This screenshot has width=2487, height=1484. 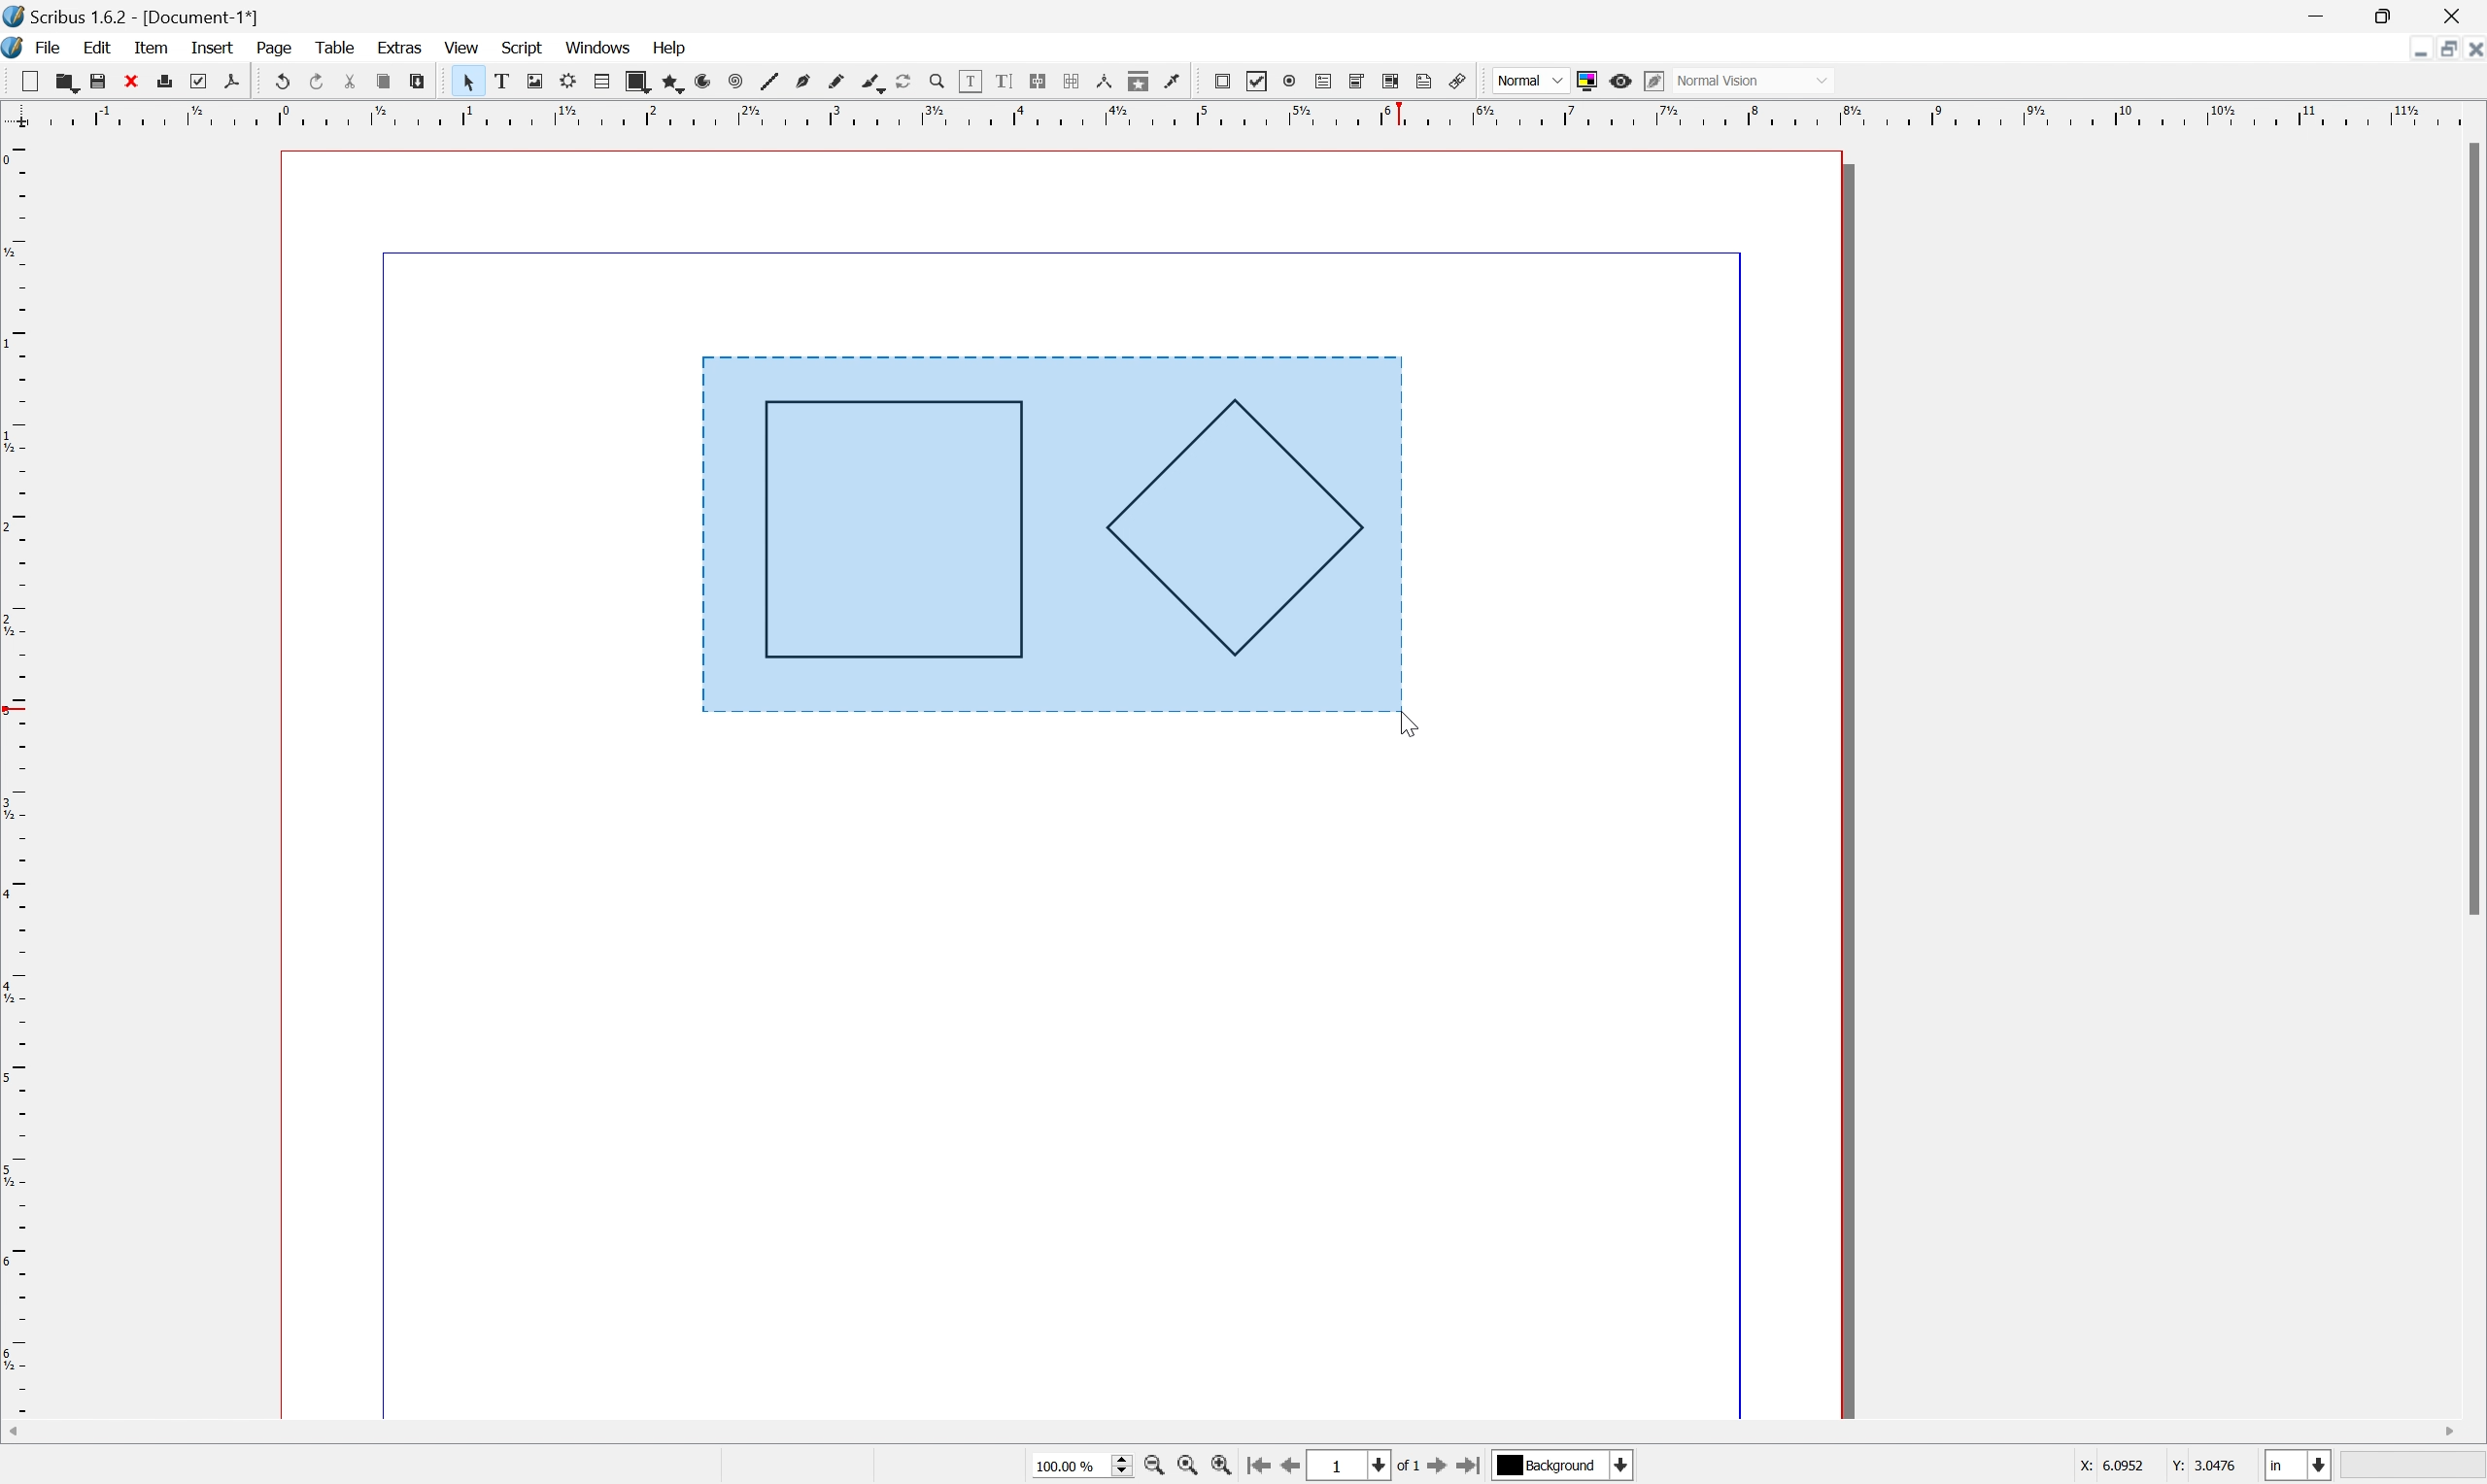 I want to click on preflight verifier, so click(x=194, y=75).